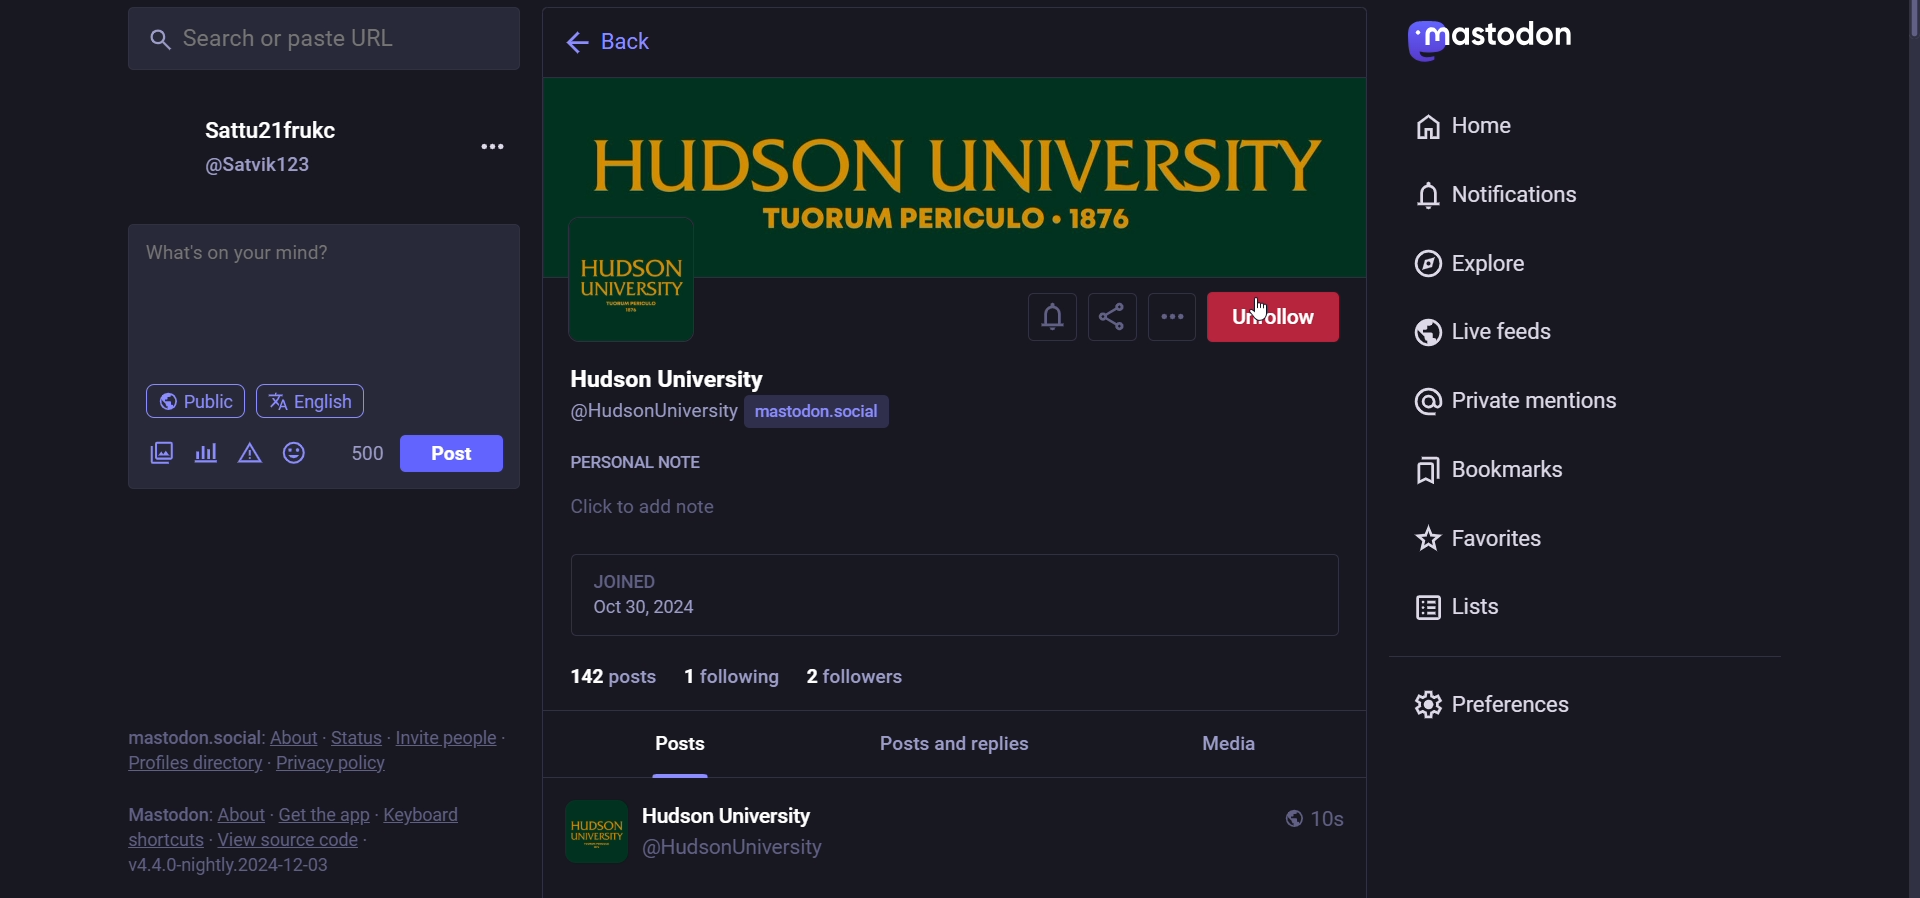 Image resolution: width=1920 pixels, height=898 pixels. I want to click on click to add note, so click(651, 509).